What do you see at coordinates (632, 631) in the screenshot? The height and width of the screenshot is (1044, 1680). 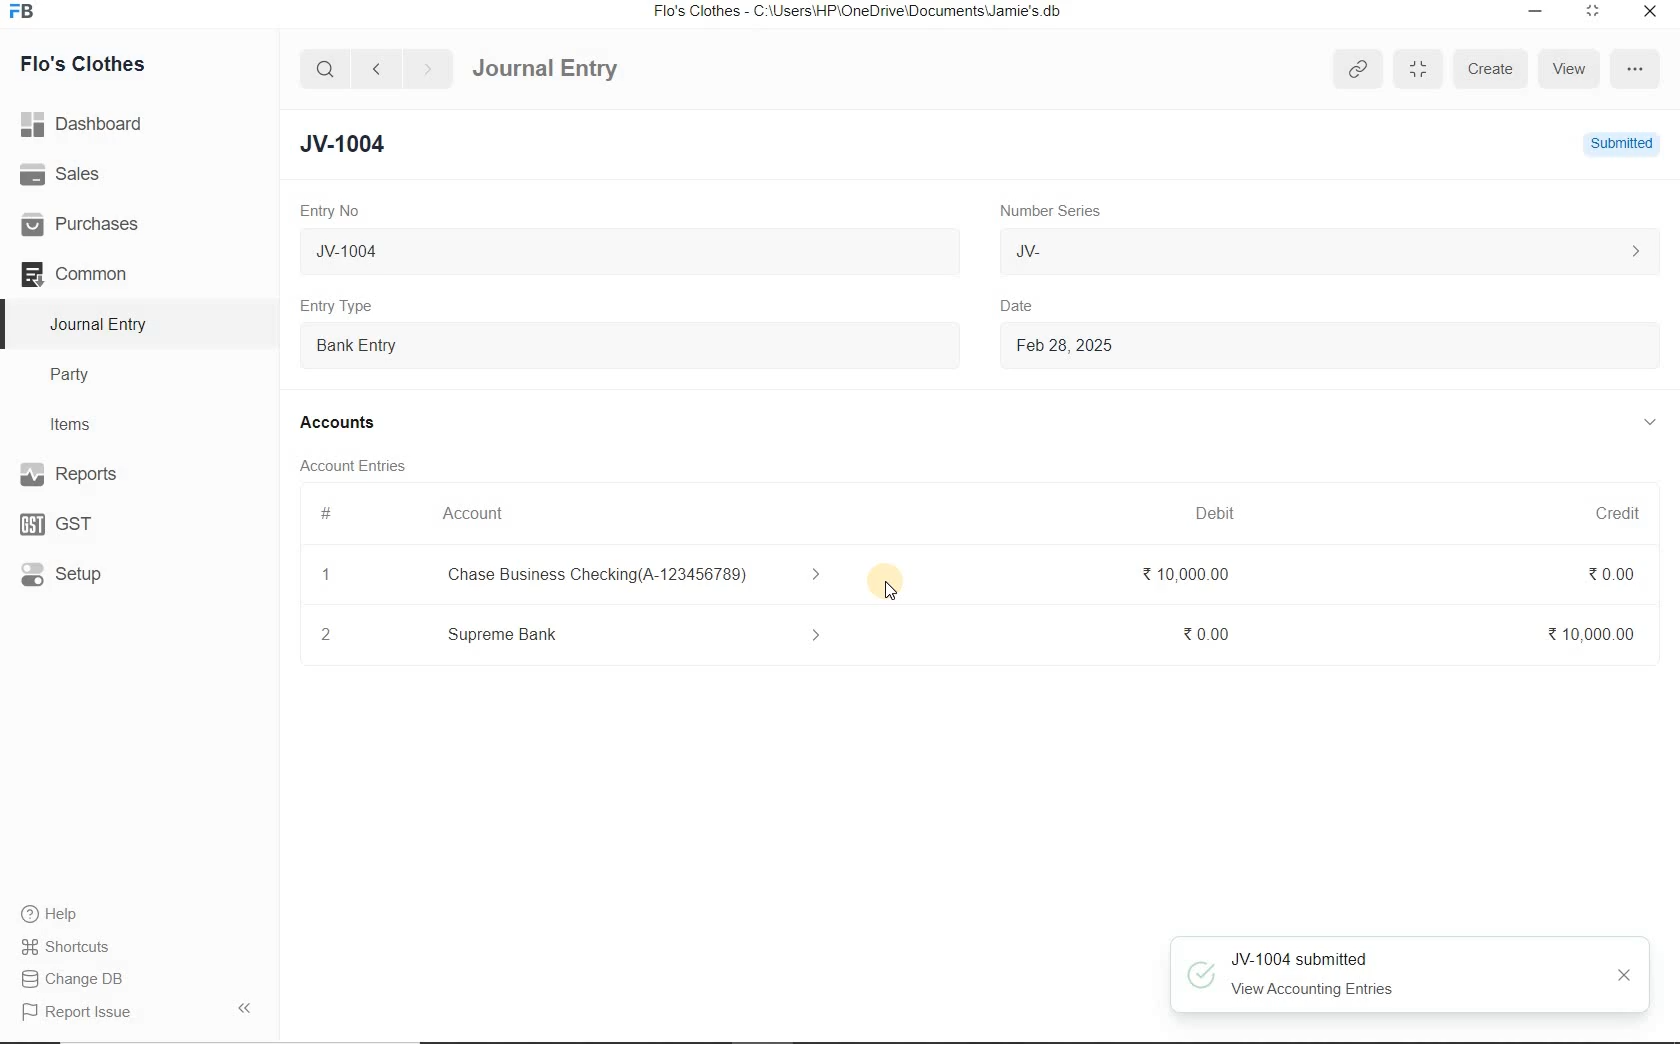 I see `Add Row` at bounding box center [632, 631].